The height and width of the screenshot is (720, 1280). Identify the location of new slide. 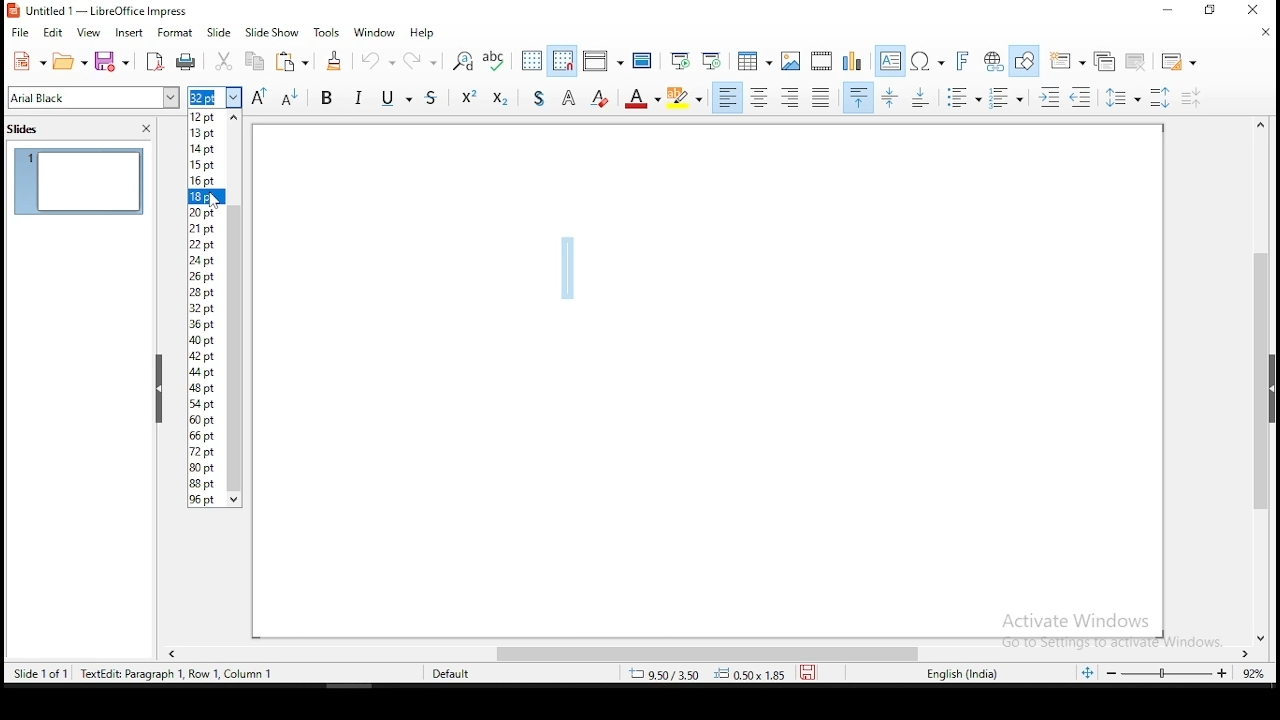
(1066, 61).